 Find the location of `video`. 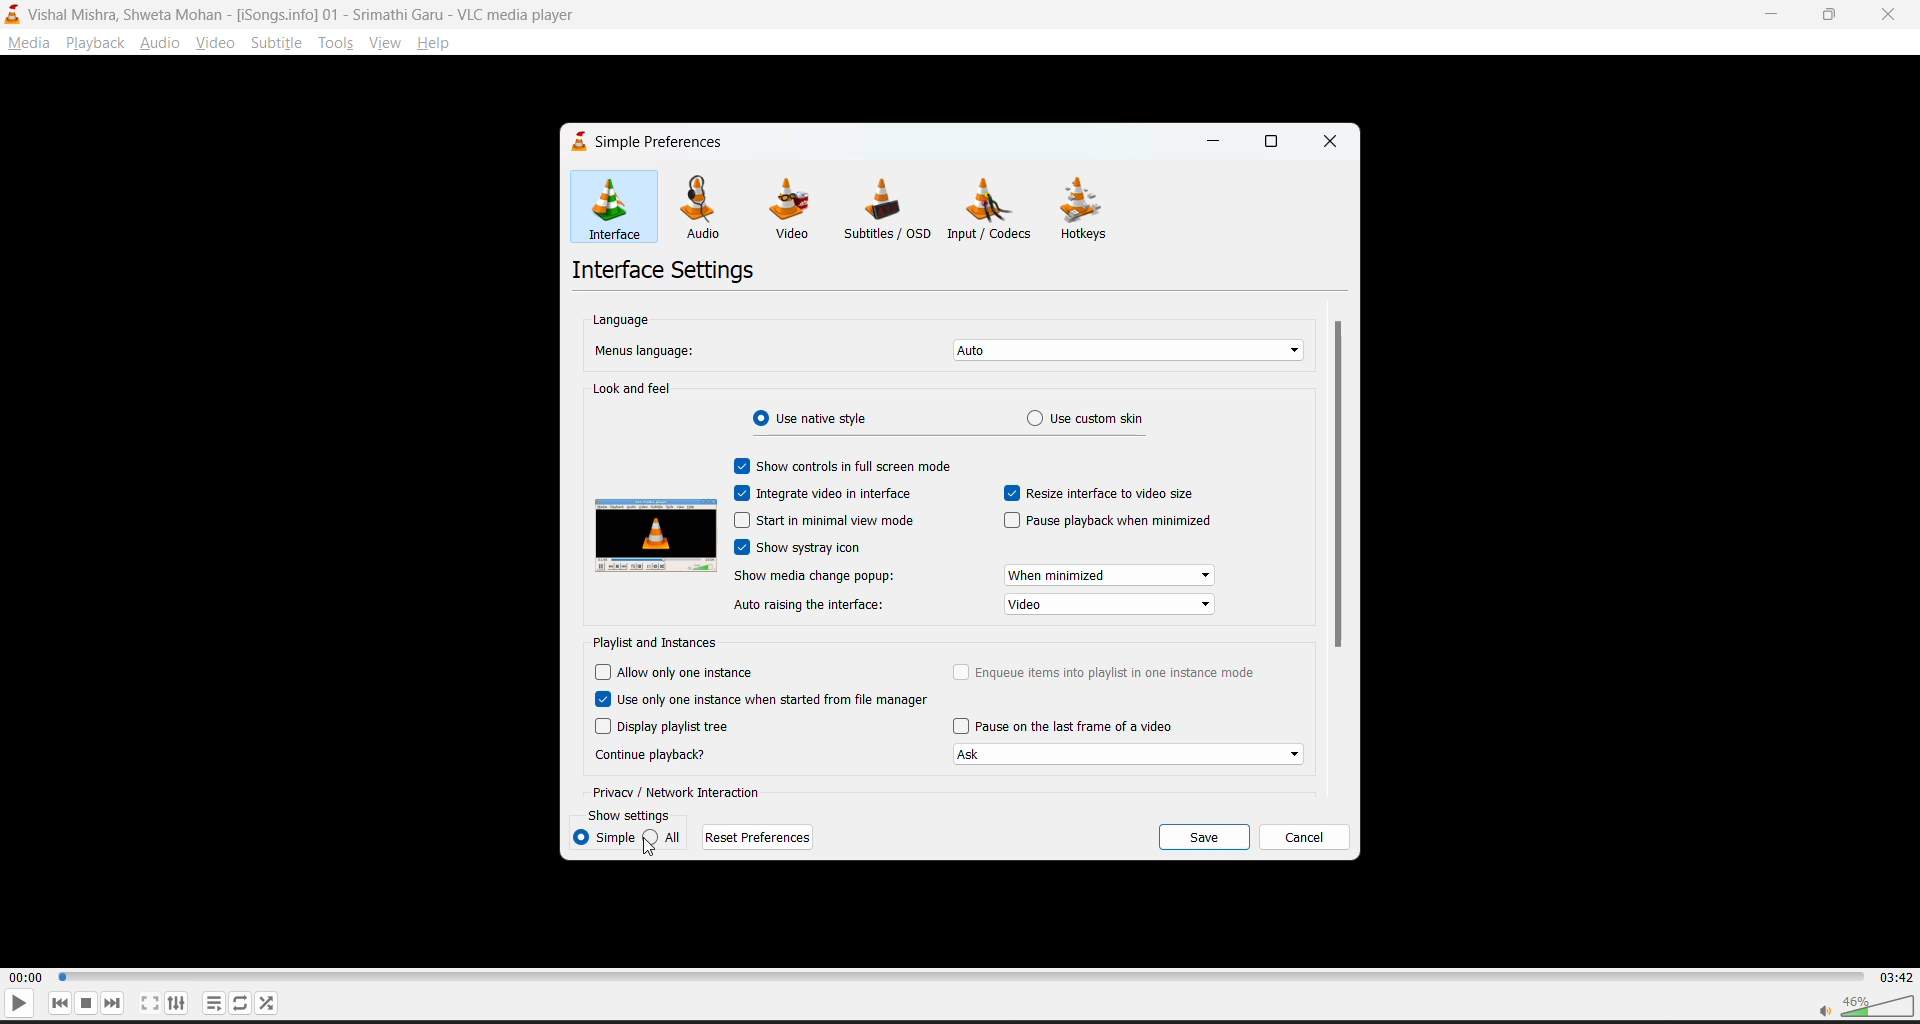

video is located at coordinates (799, 207).